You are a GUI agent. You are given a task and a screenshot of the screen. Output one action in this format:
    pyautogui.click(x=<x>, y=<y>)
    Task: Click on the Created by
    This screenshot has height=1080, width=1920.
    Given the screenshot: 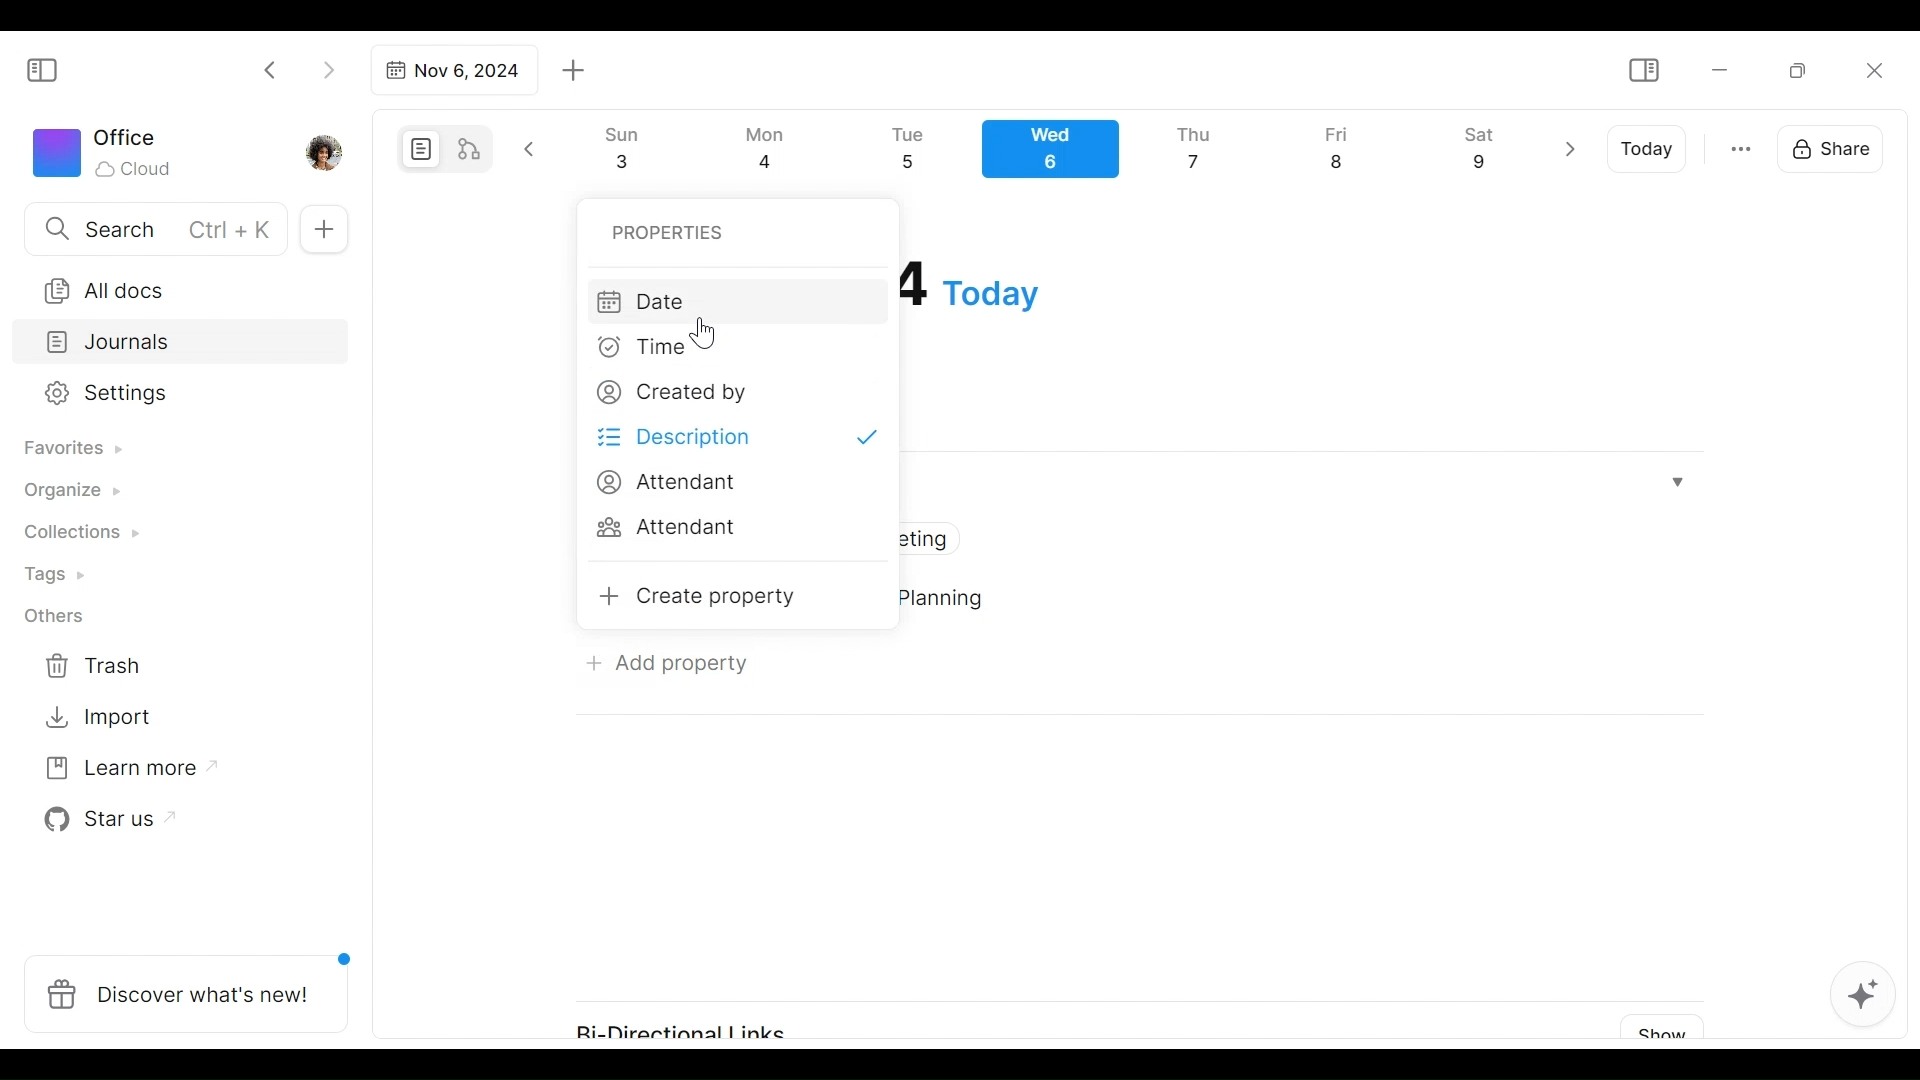 What is the action you would take?
    pyautogui.click(x=669, y=395)
    